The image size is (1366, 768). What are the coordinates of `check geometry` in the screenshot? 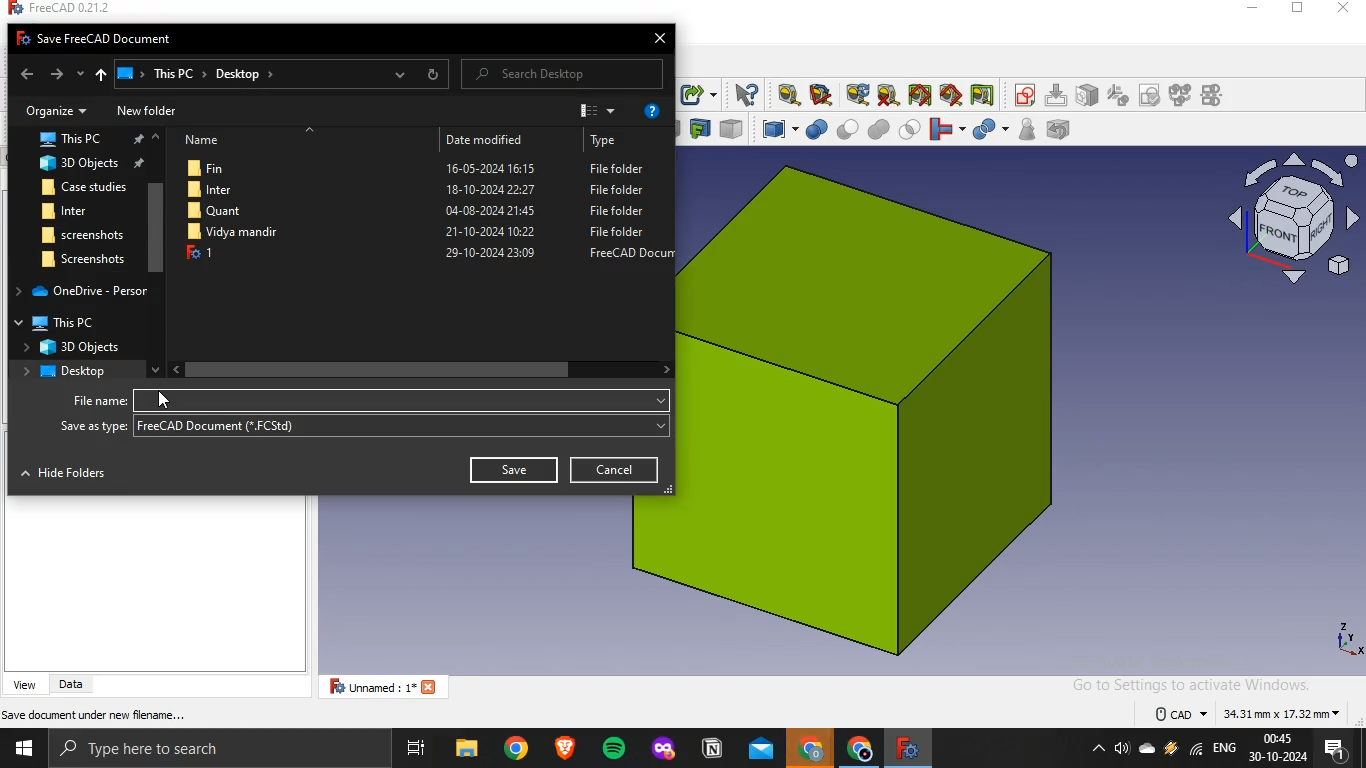 It's located at (1027, 130).